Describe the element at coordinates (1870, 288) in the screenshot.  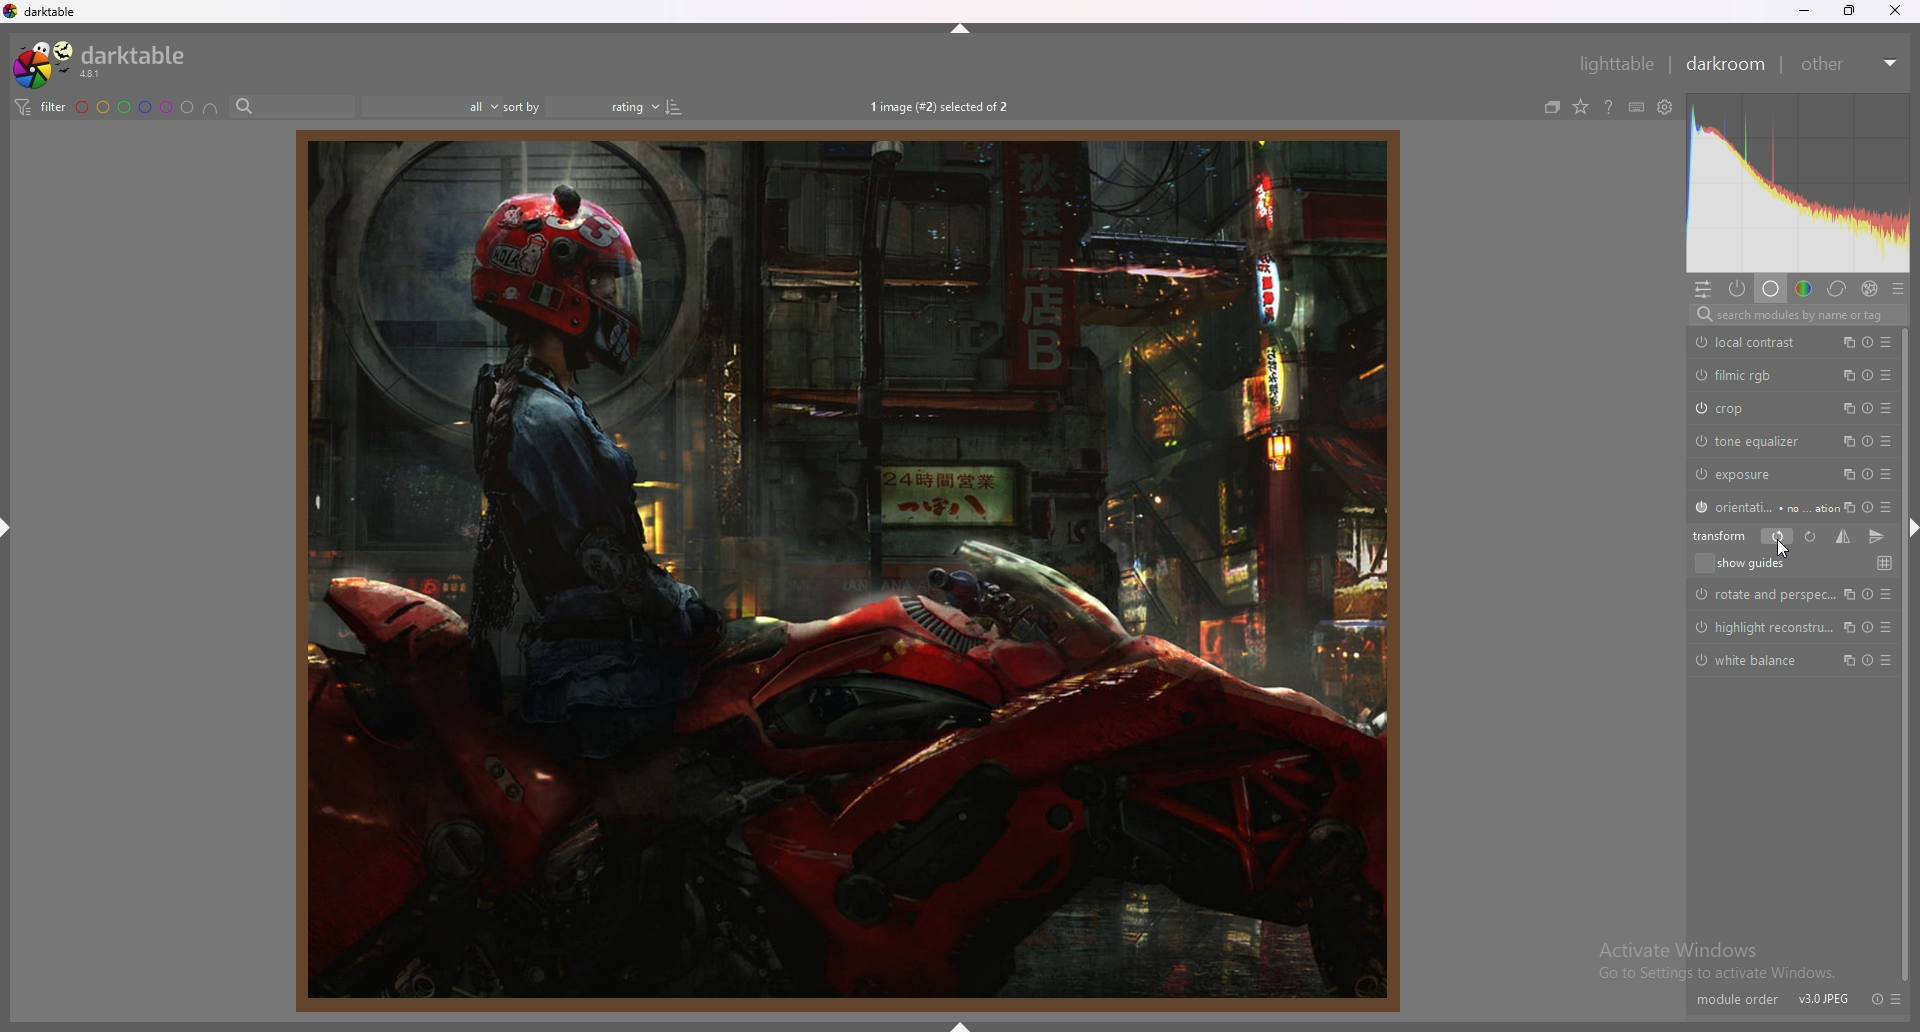
I see `effect` at that location.